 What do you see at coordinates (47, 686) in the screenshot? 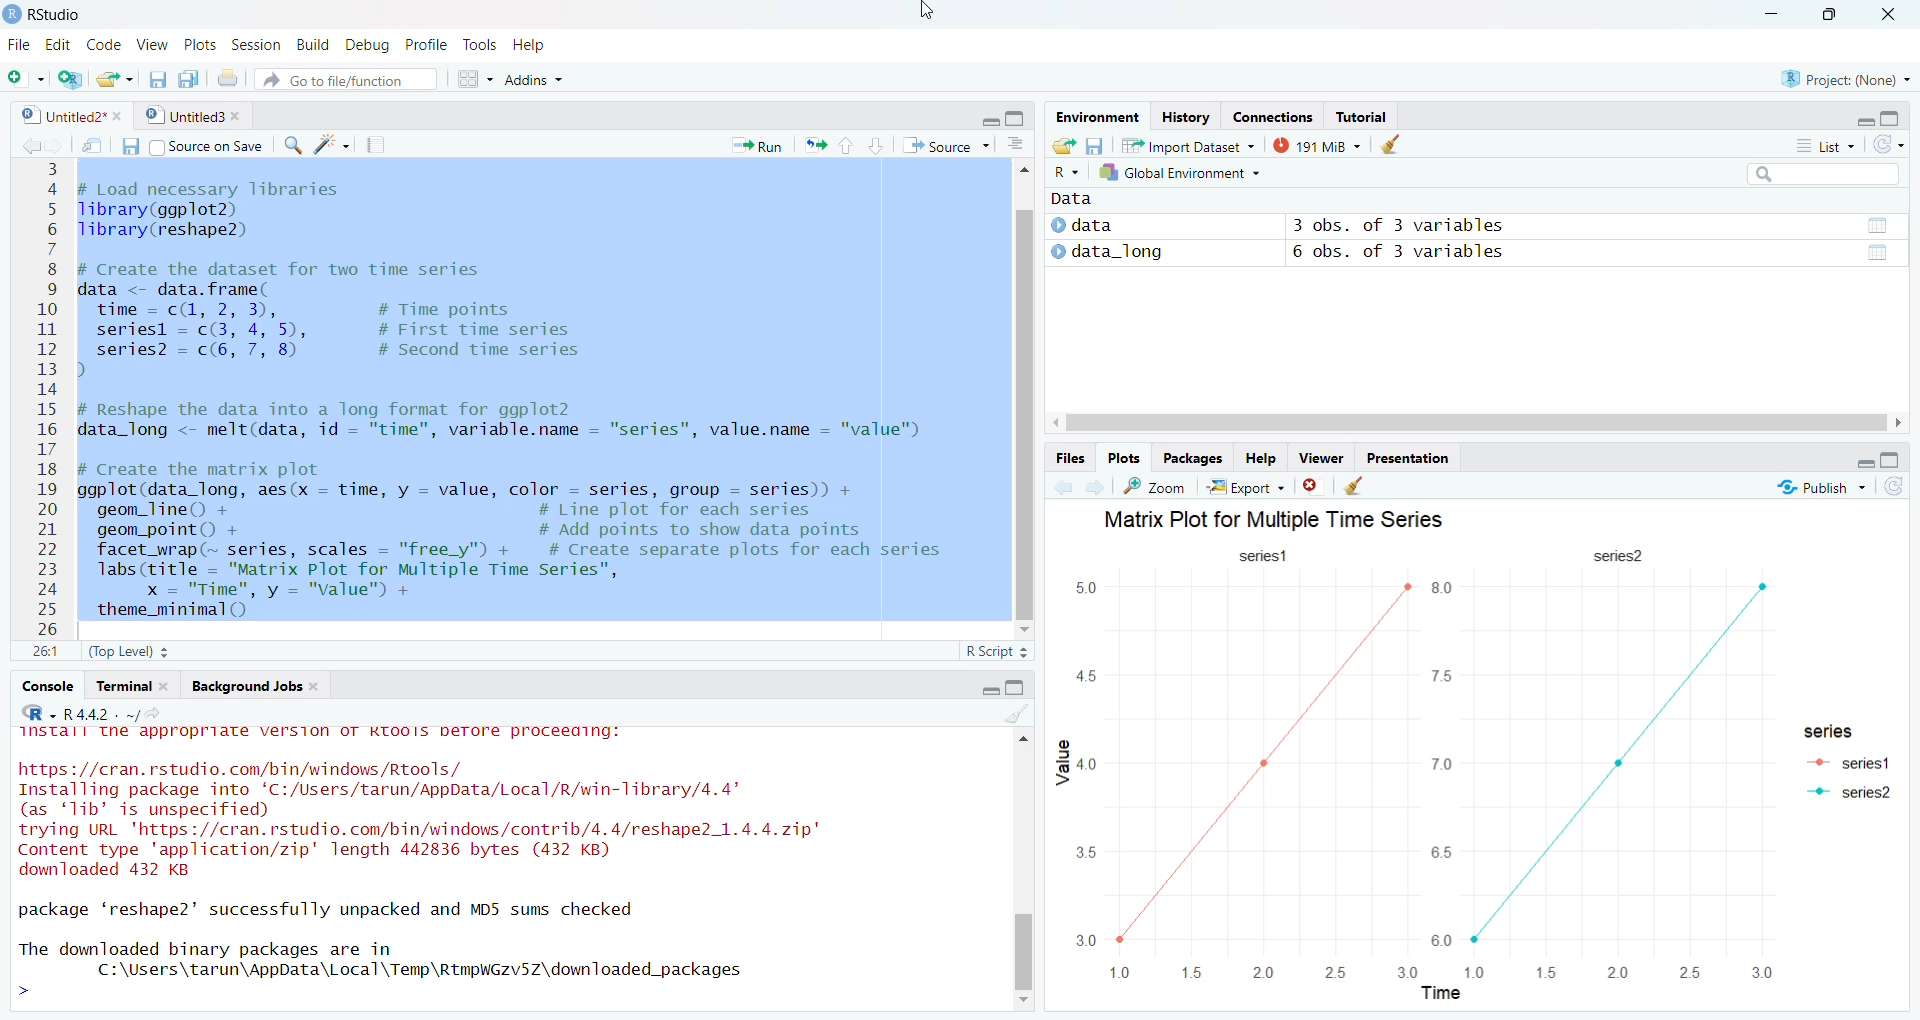
I see `Console` at bounding box center [47, 686].